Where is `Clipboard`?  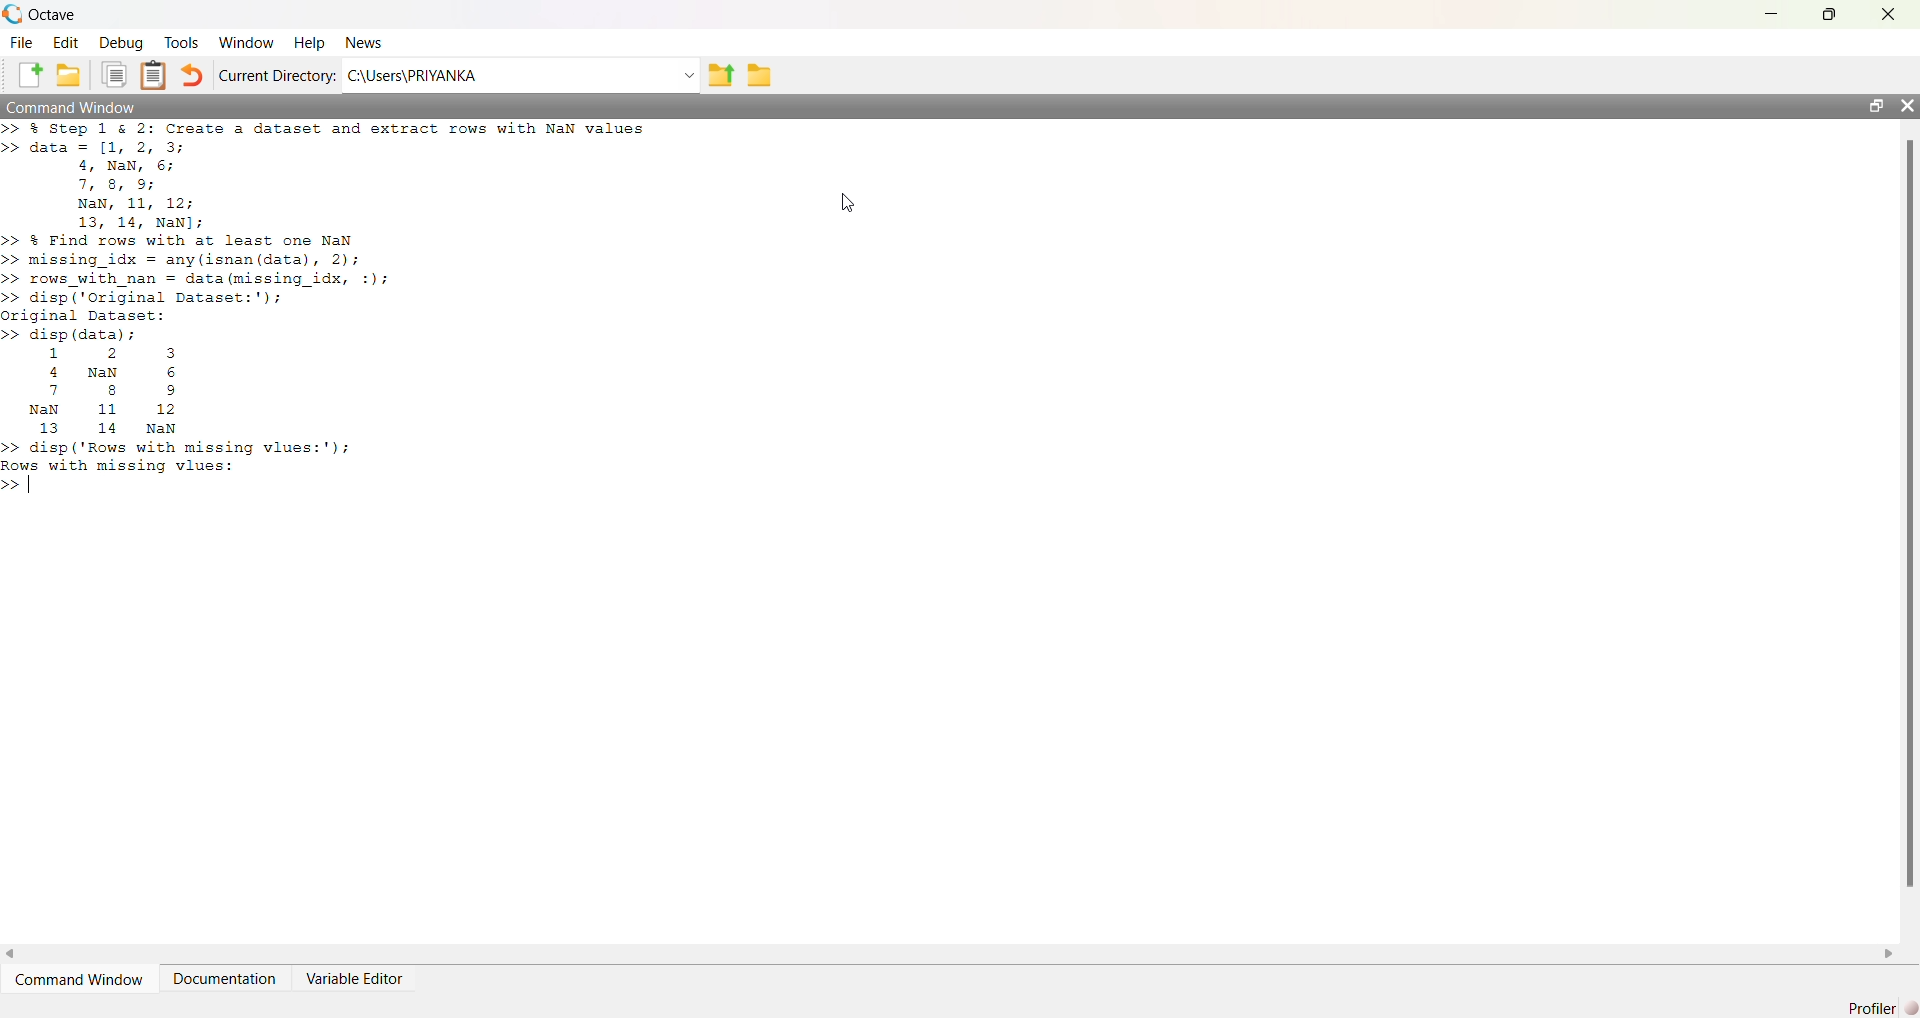
Clipboard is located at coordinates (152, 75).